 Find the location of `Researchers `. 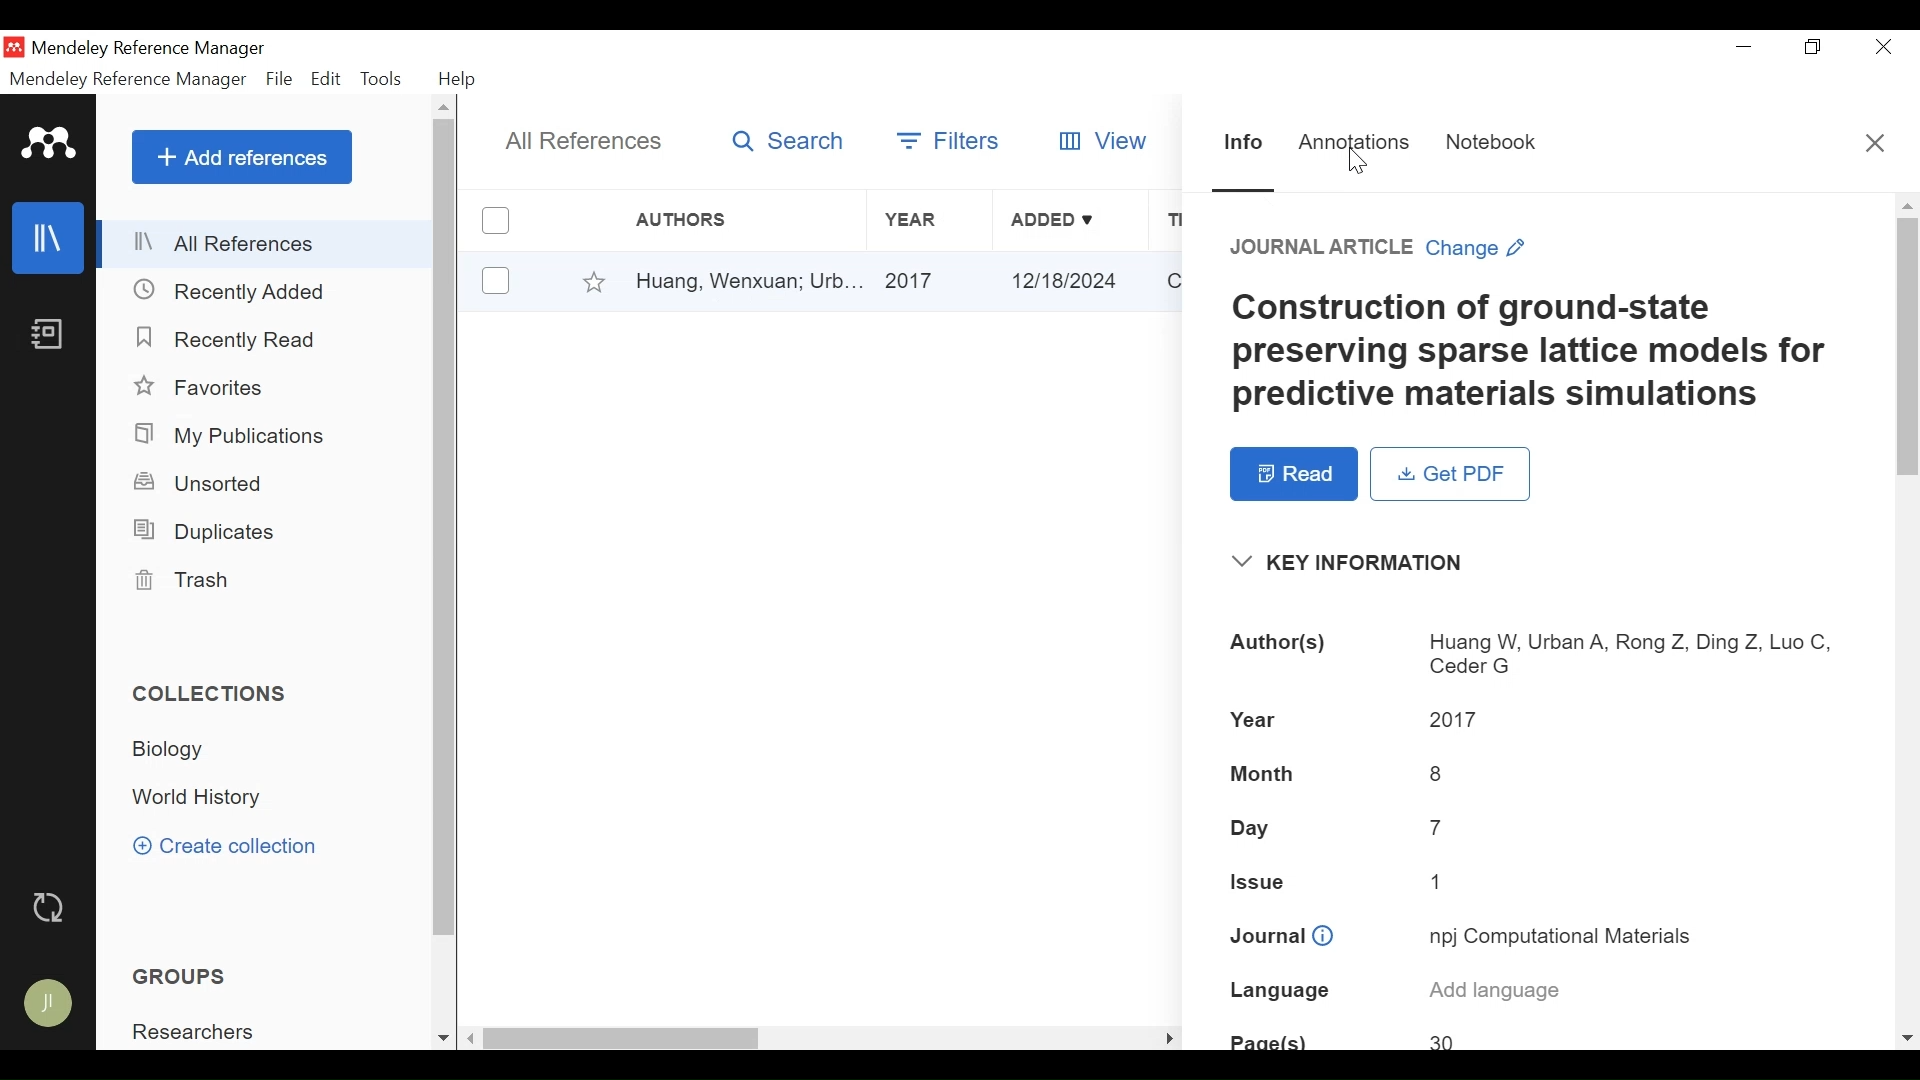

Researchers  is located at coordinates (197, 1031).